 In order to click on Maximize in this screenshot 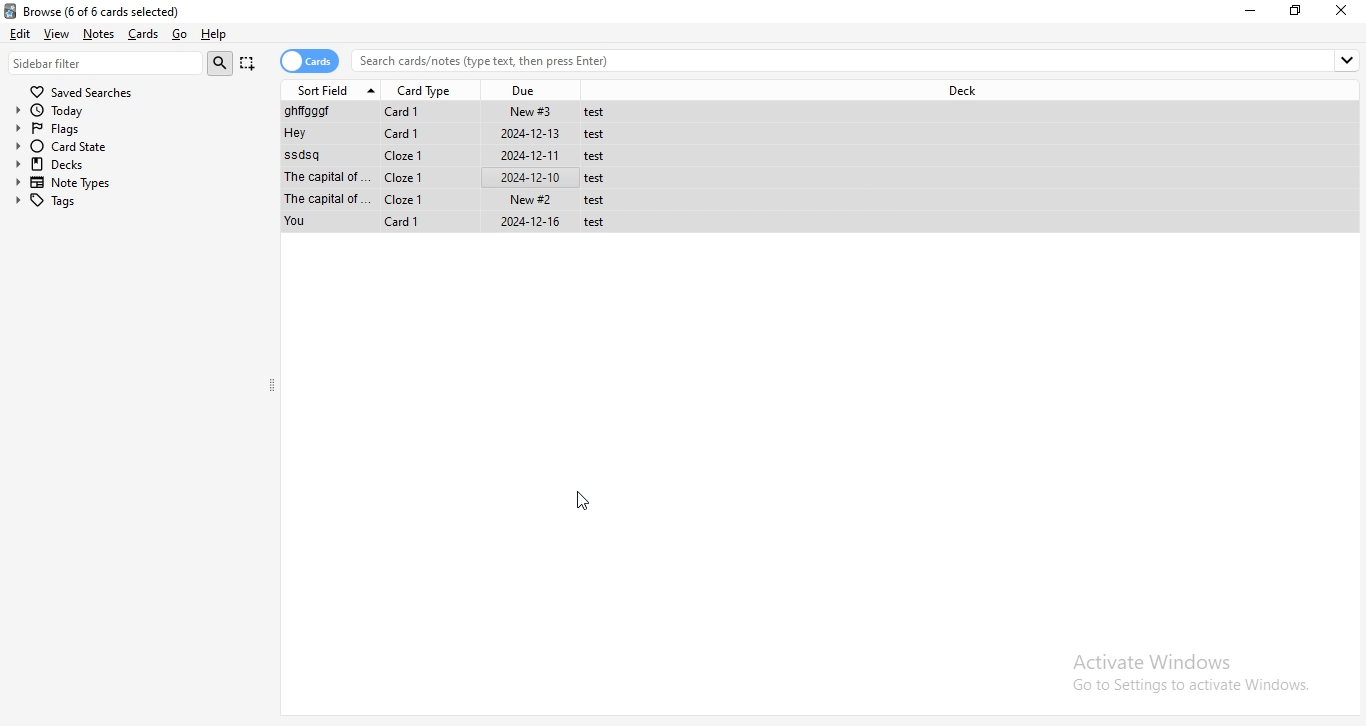, I will do `click(1299, 11)`.